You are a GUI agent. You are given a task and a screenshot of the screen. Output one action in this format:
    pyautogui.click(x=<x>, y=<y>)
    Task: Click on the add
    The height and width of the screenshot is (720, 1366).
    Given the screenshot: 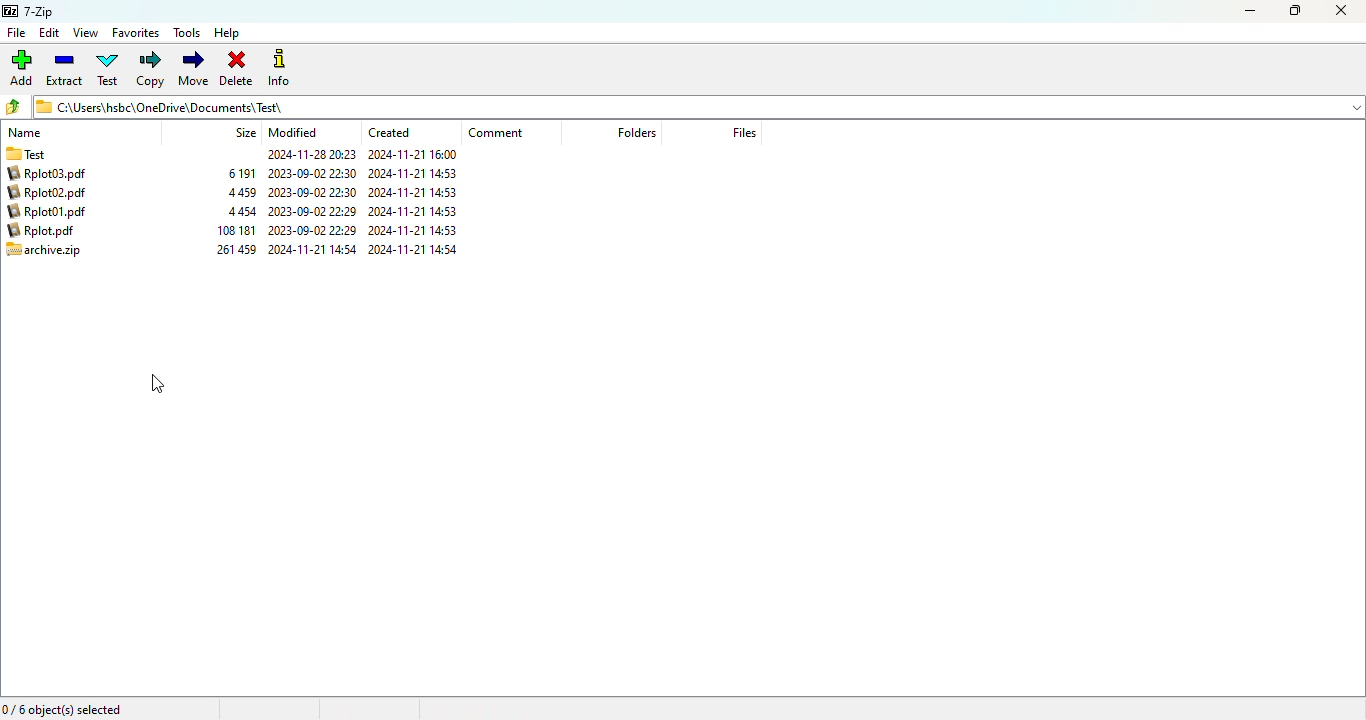 What is the action you would take?
    pyautogui.click(x=22, y=68)
    